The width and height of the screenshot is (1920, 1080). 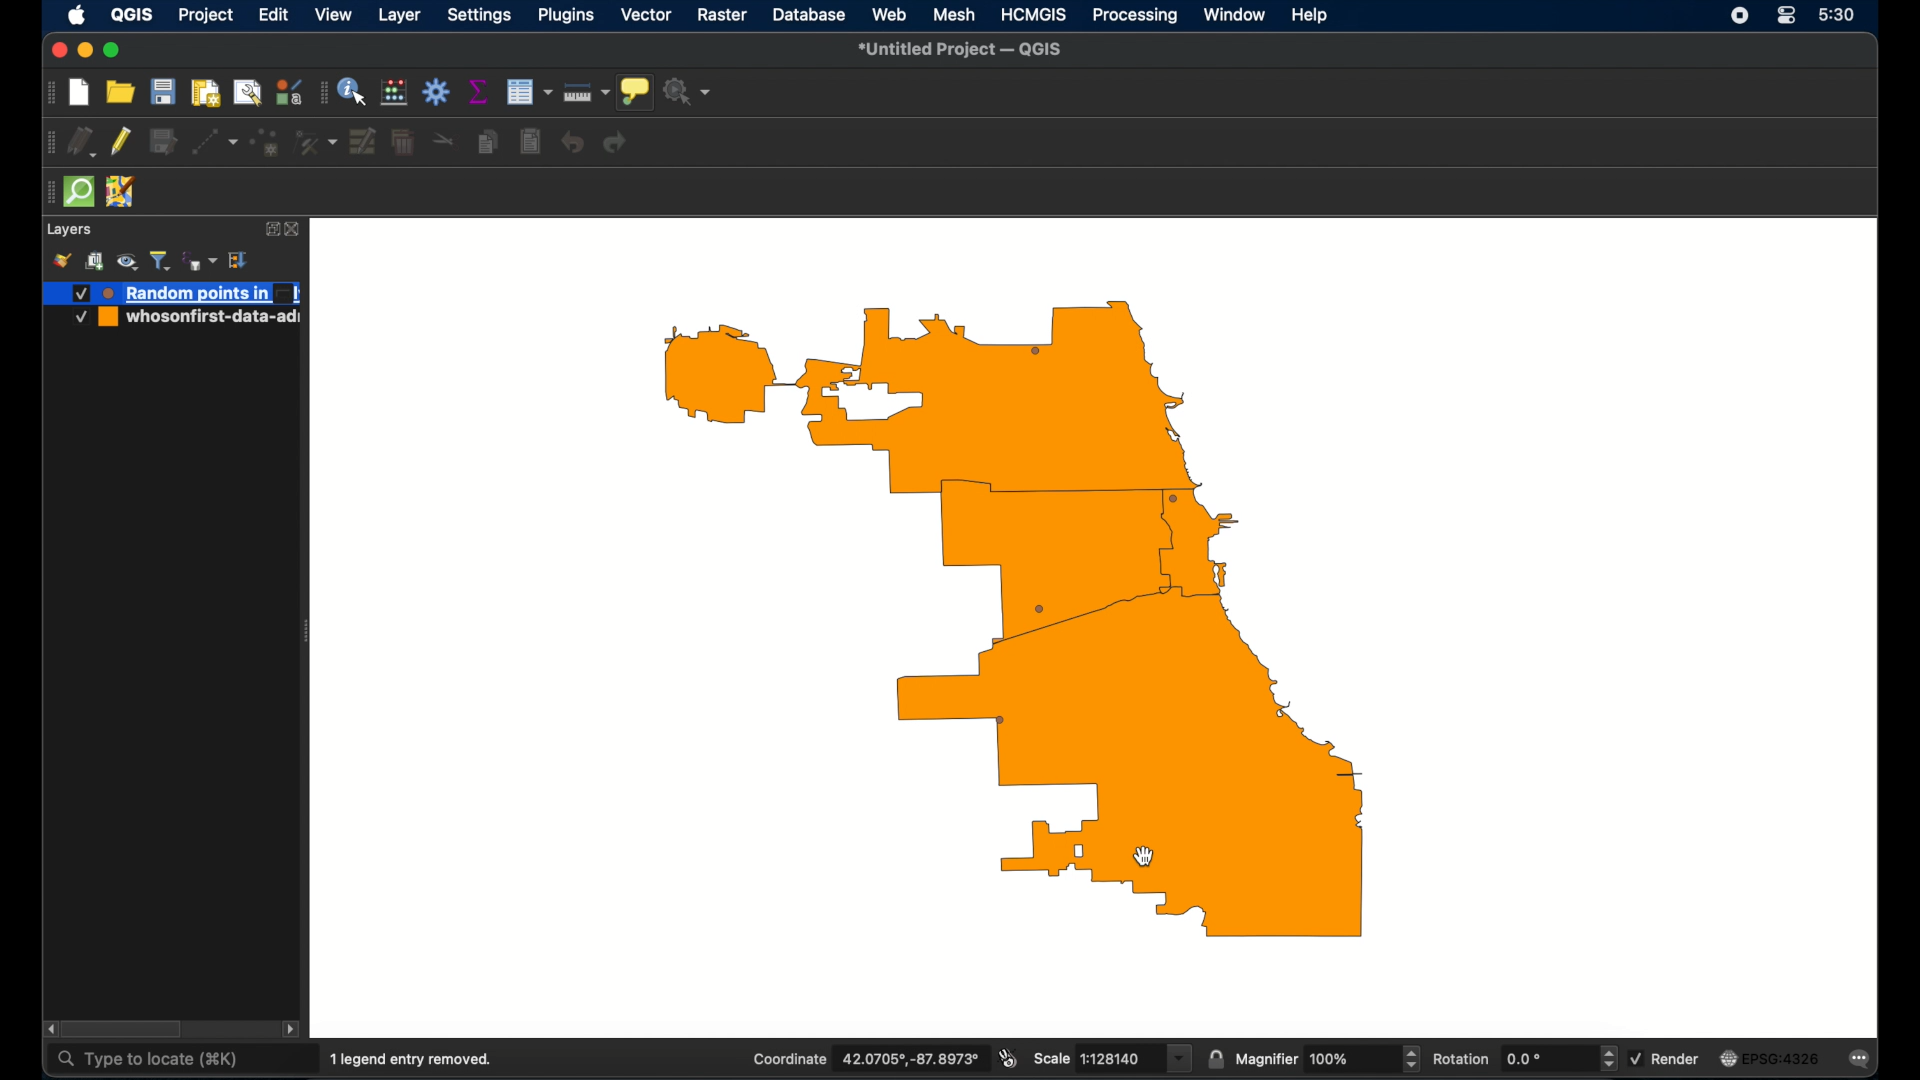 I want to click on messages, so click(x=1862, y=1060).